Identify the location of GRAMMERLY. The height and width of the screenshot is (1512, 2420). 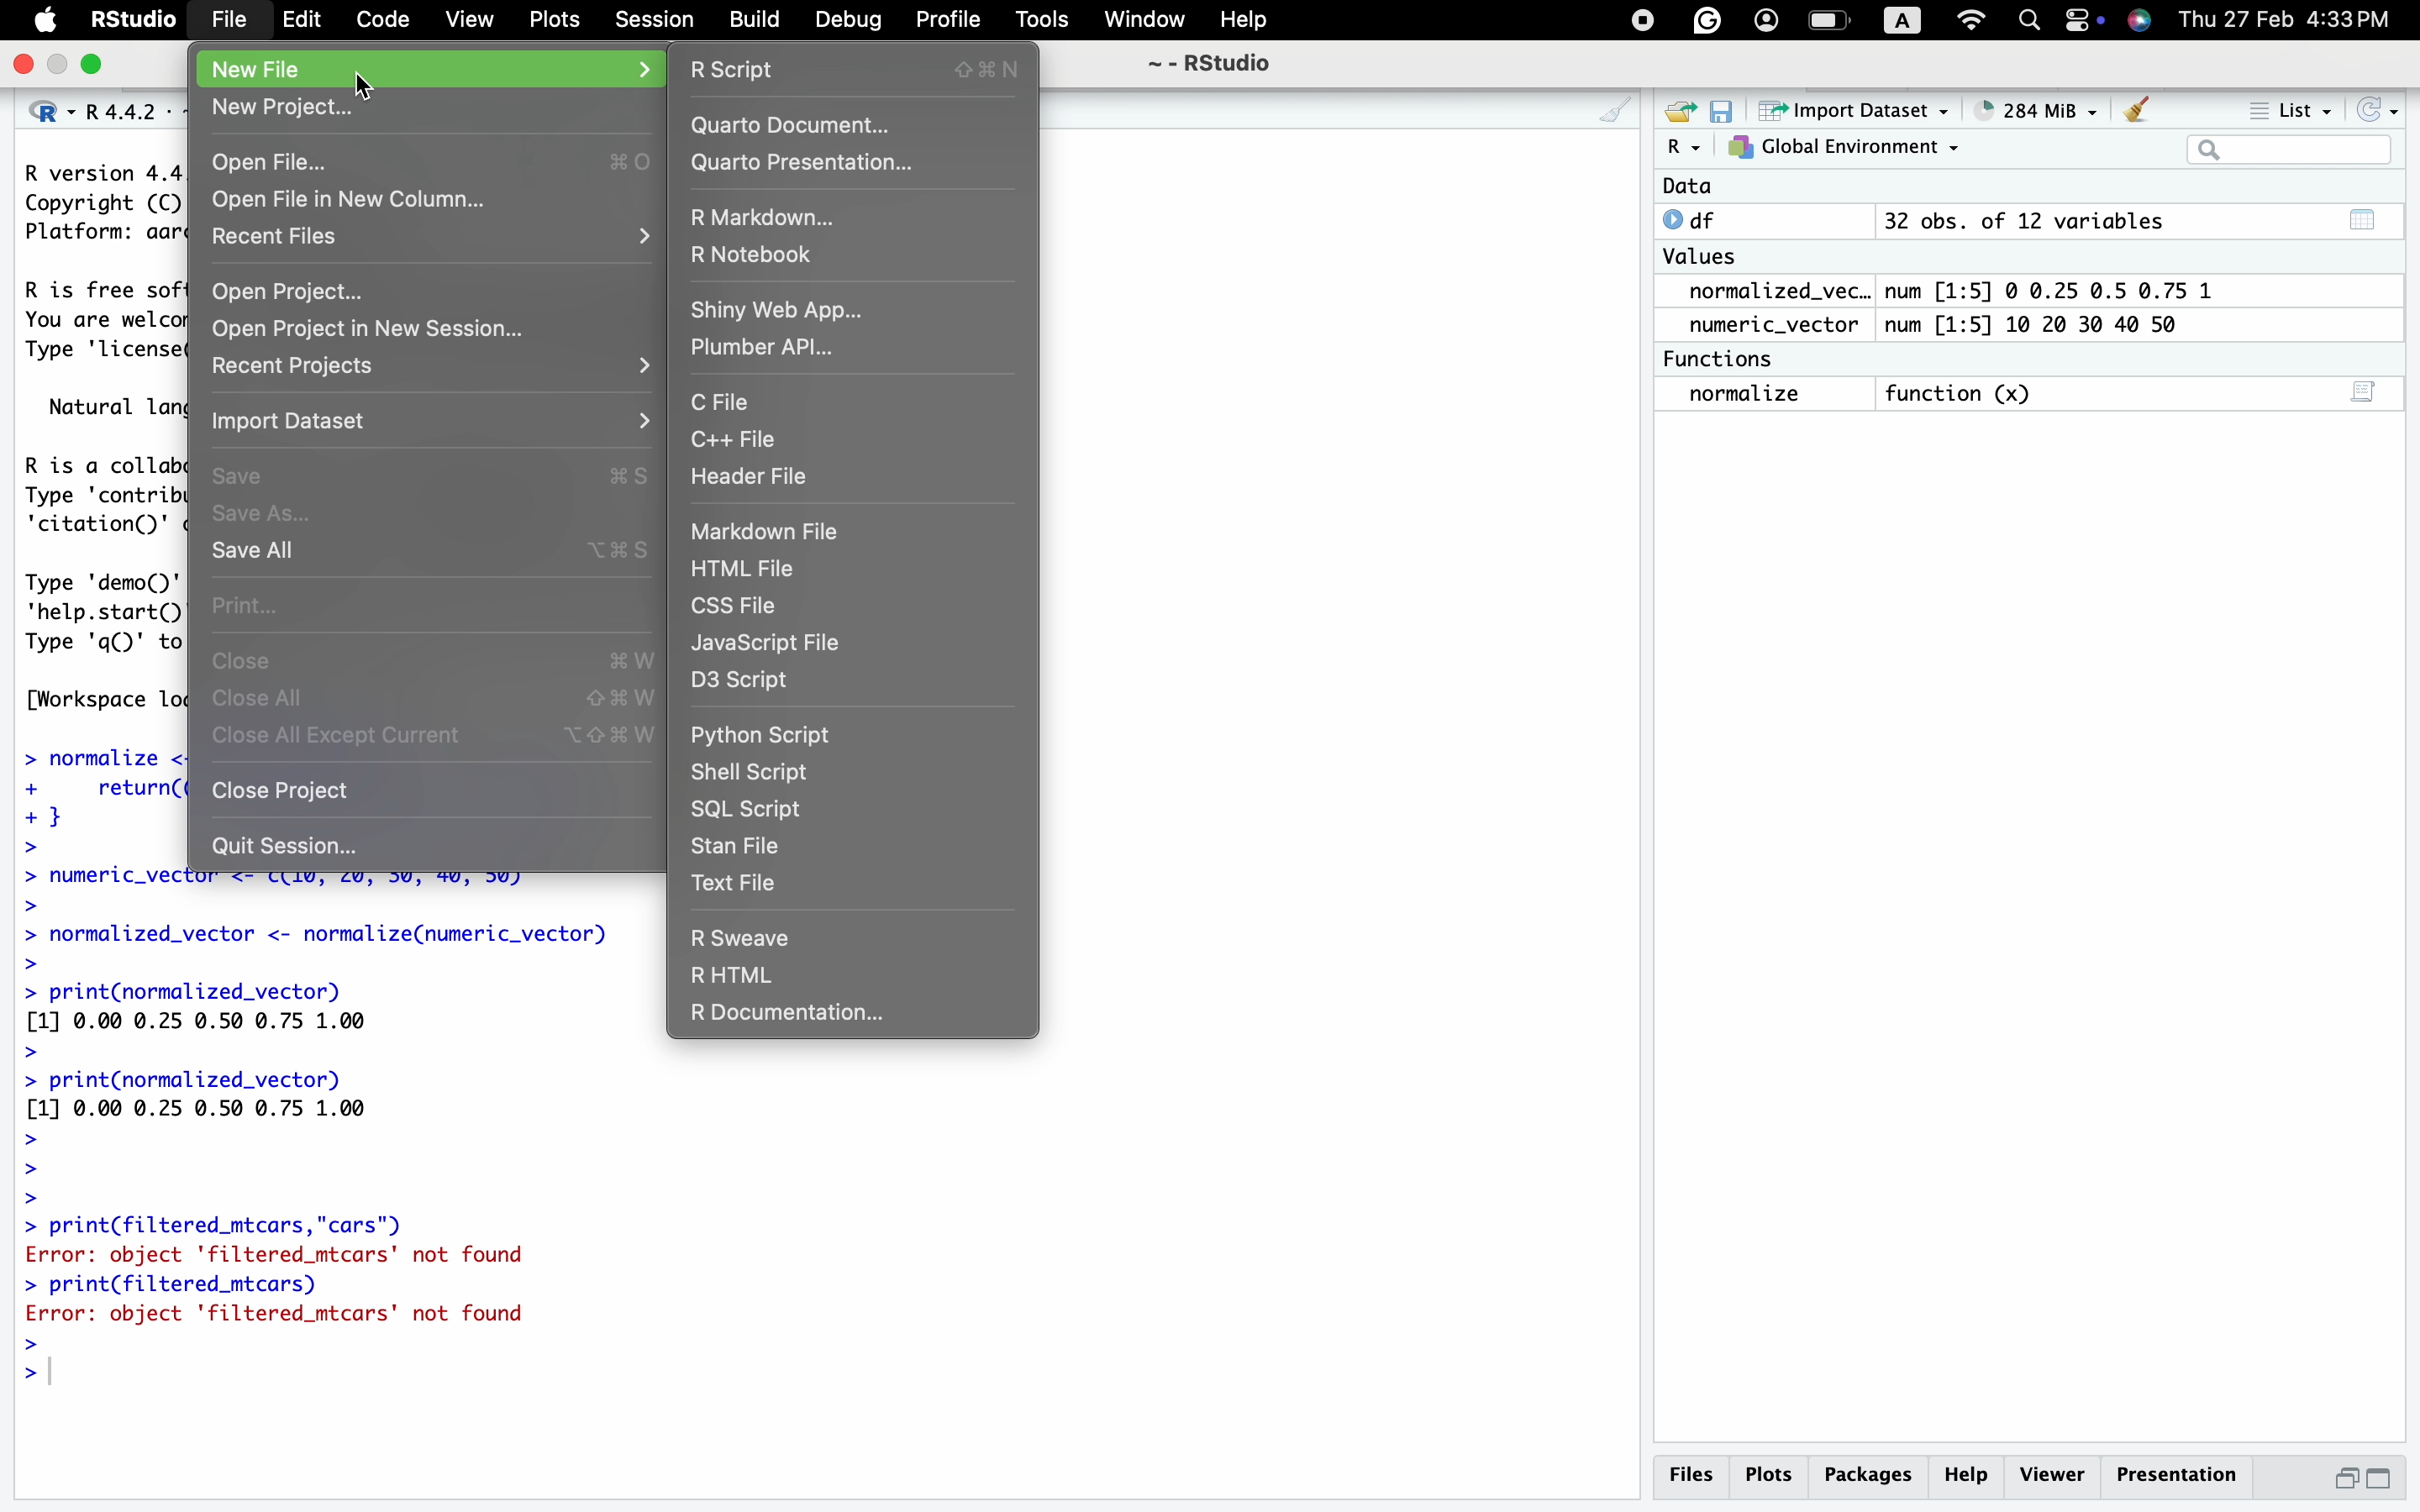
(1707, 18).